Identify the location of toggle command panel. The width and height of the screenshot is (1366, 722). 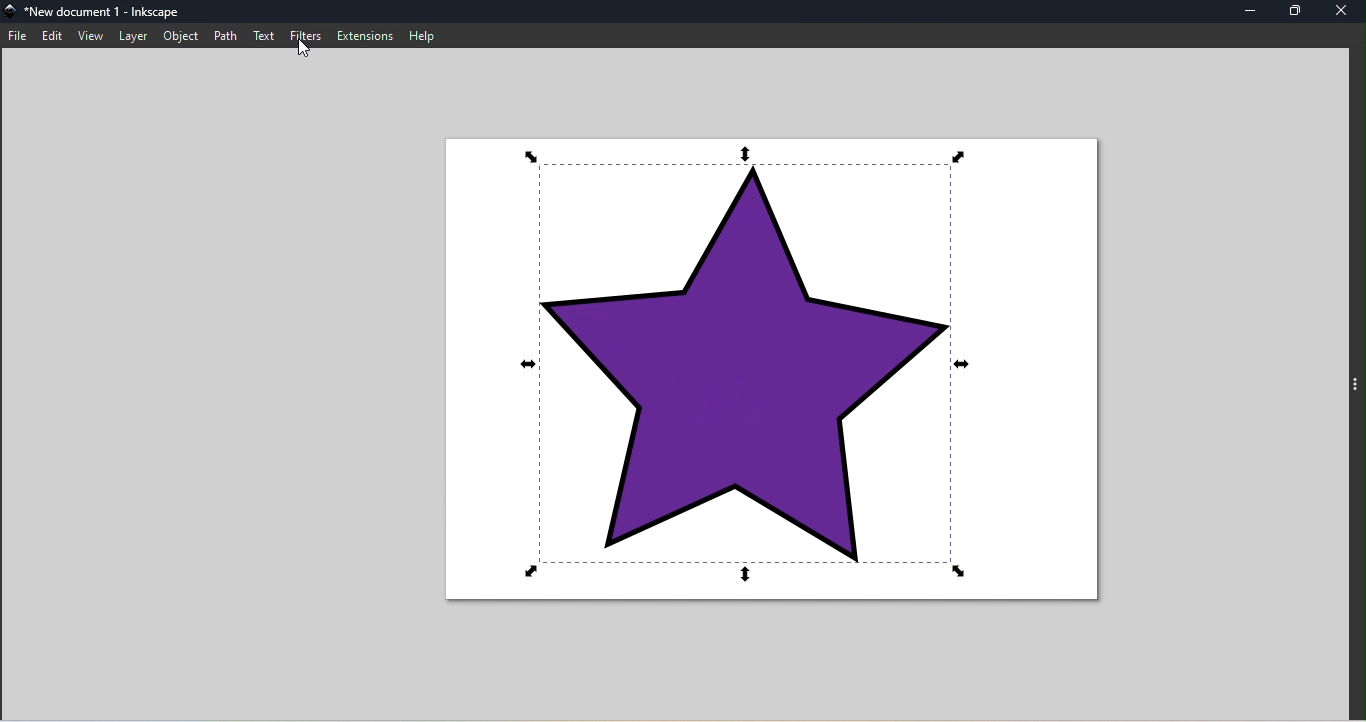
(1354, 381).